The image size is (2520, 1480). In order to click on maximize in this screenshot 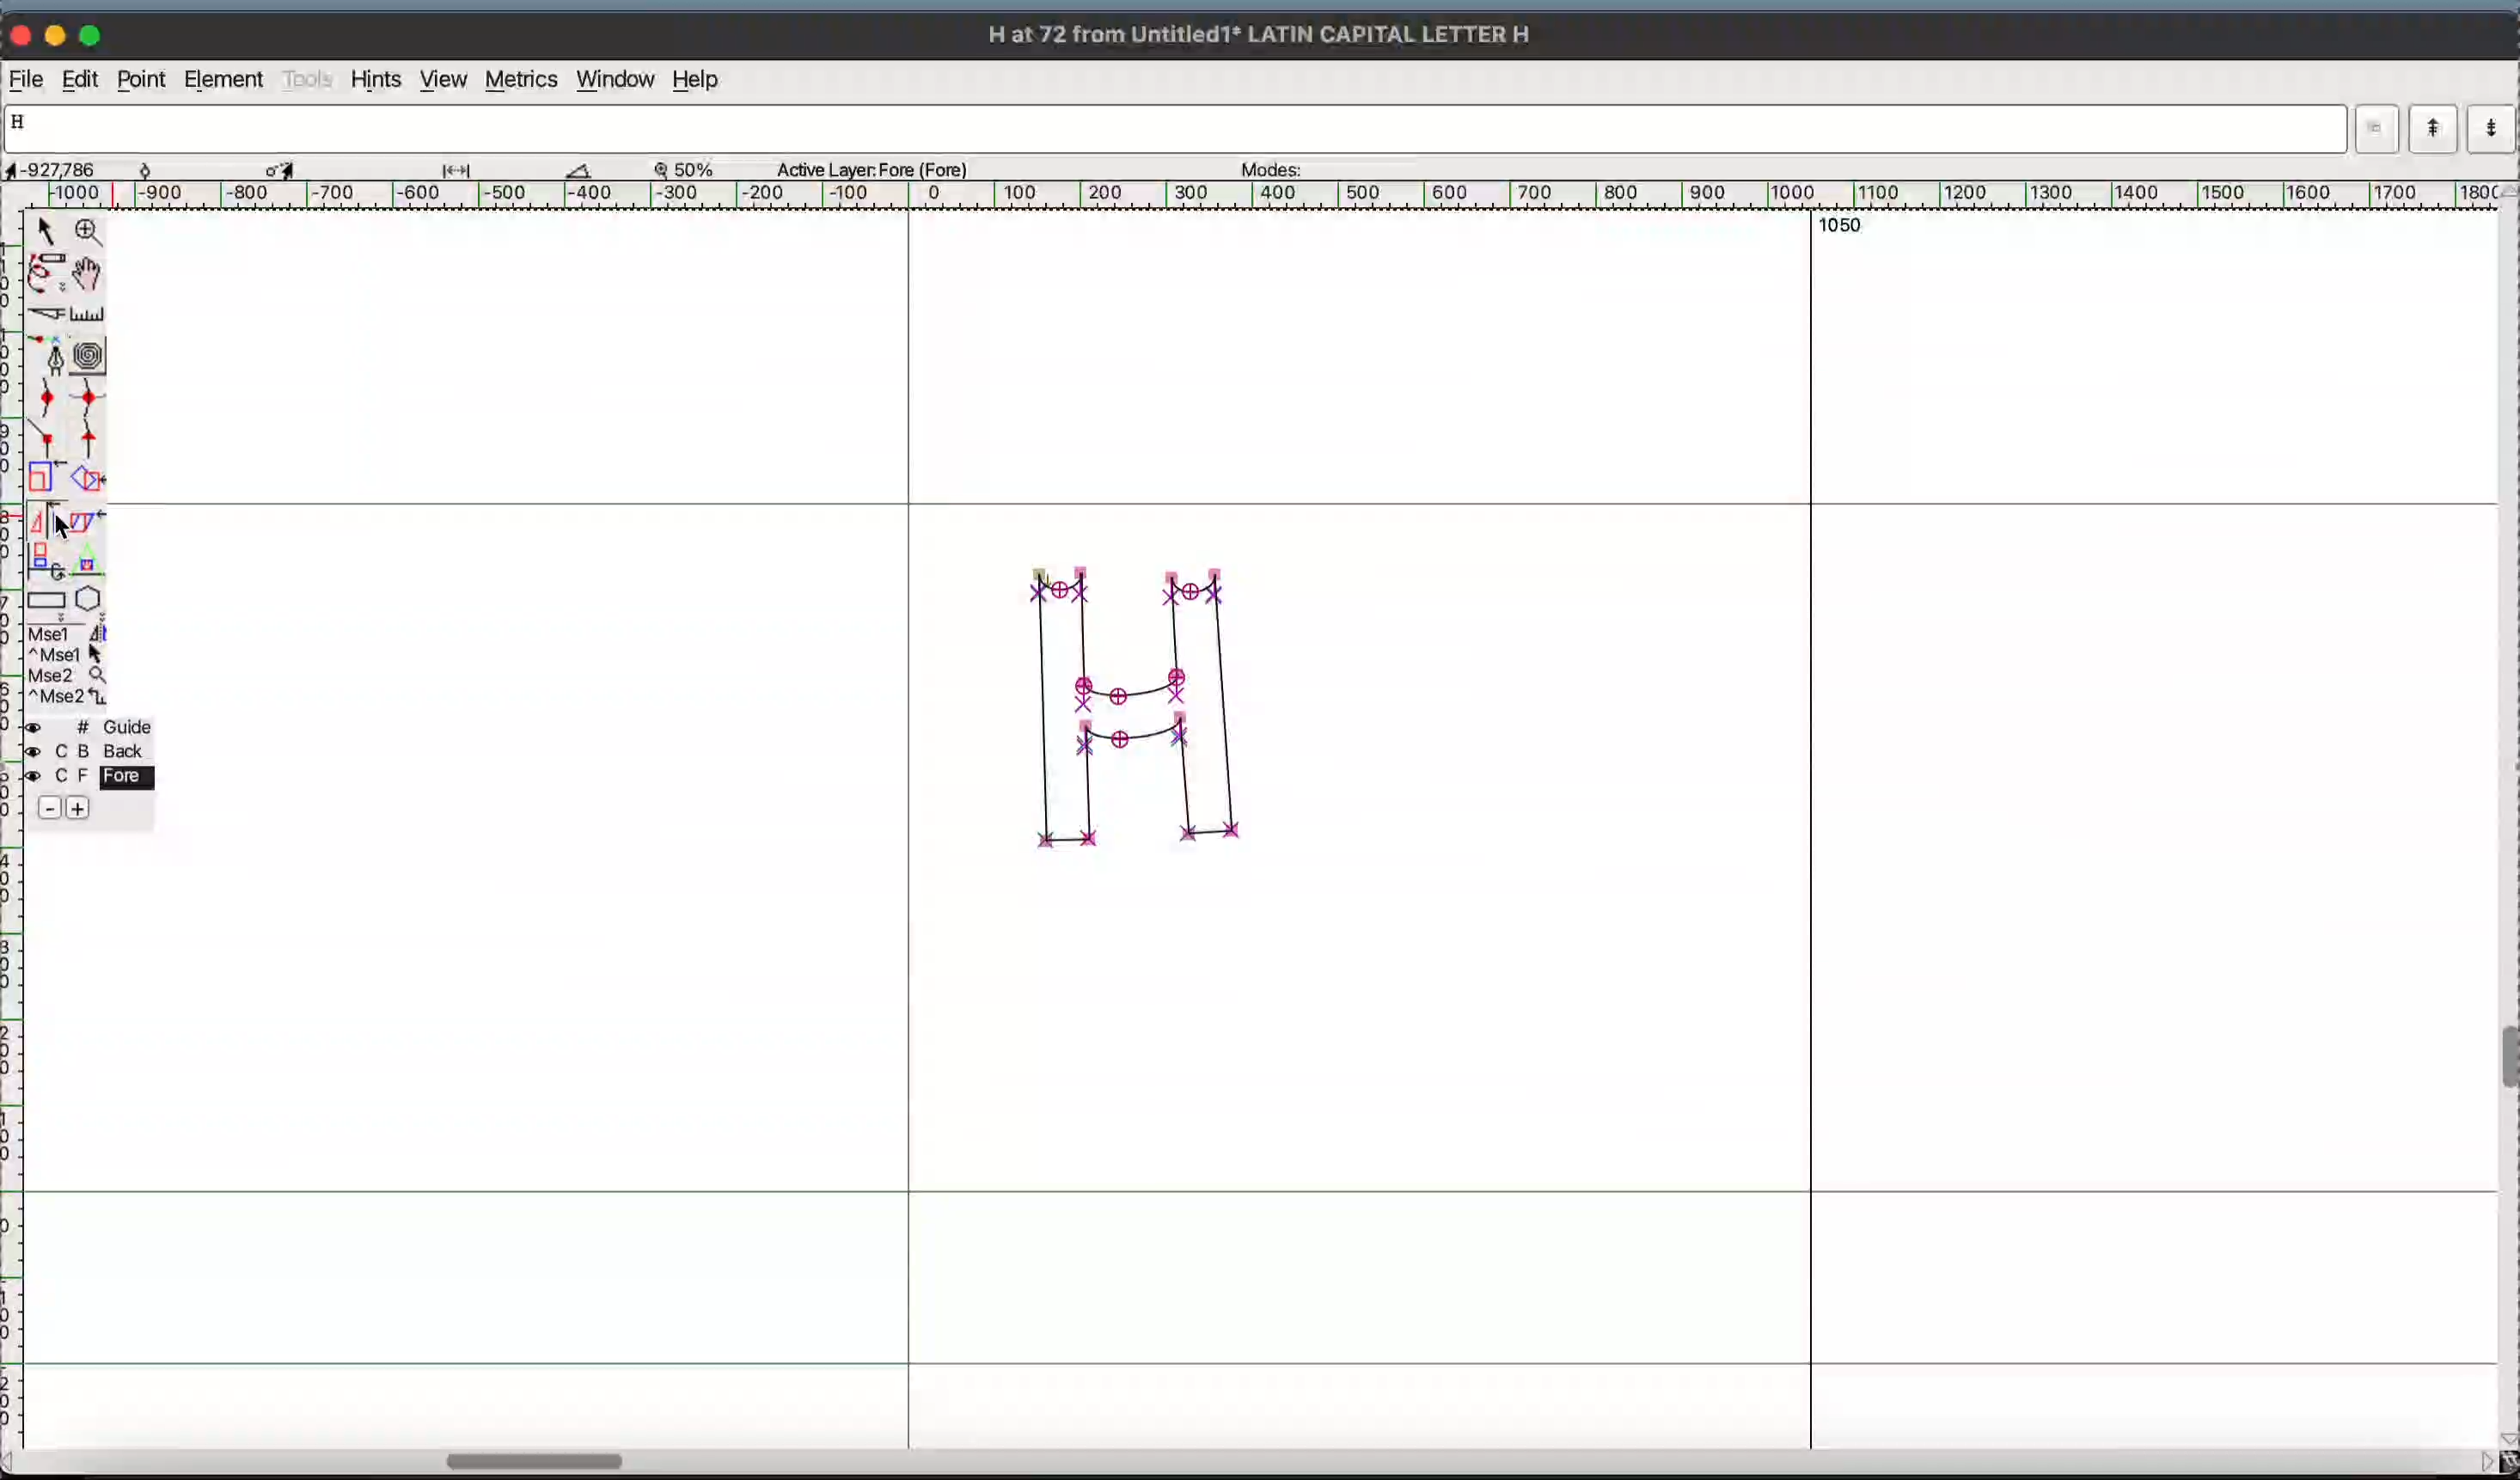, I will do `click(95, 35)`.